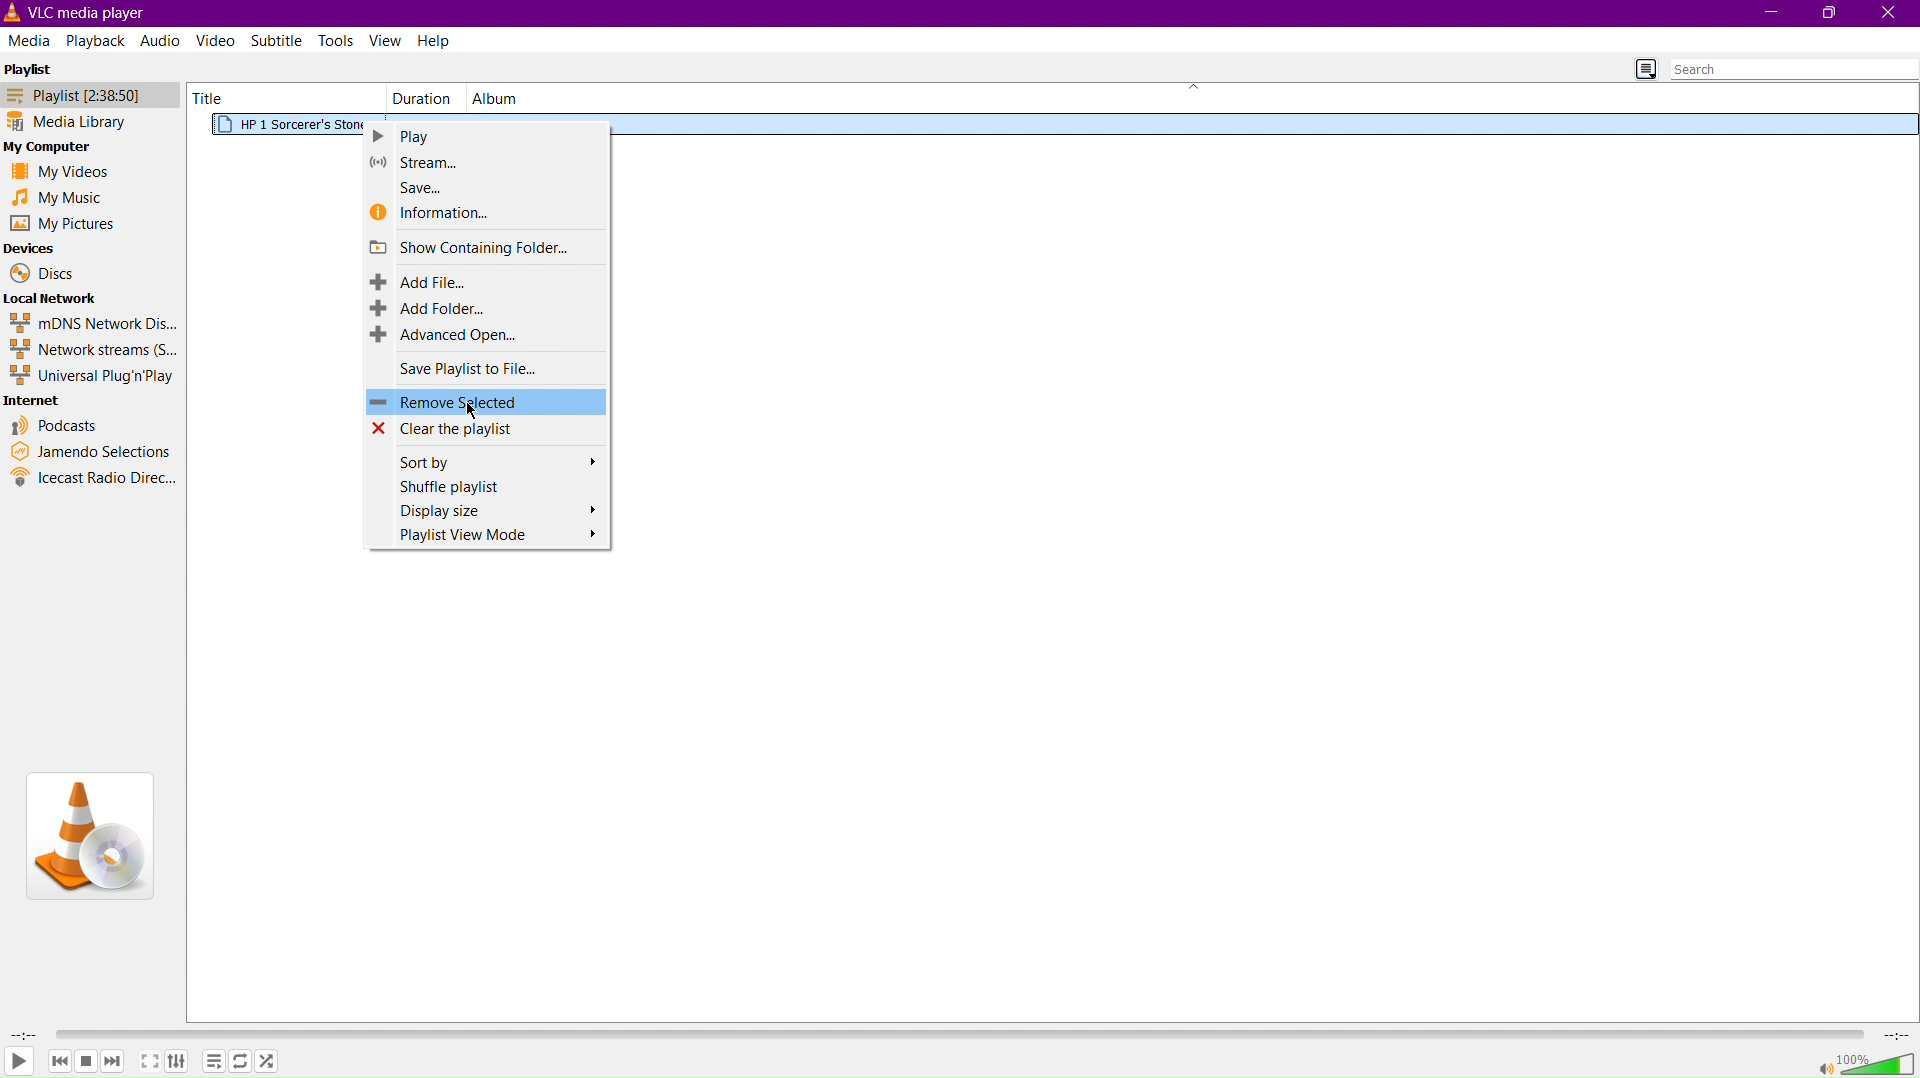  What do you see at coordinates (495, 98) in the screenshot?
I see `Album` at bounding box center [495, 98].